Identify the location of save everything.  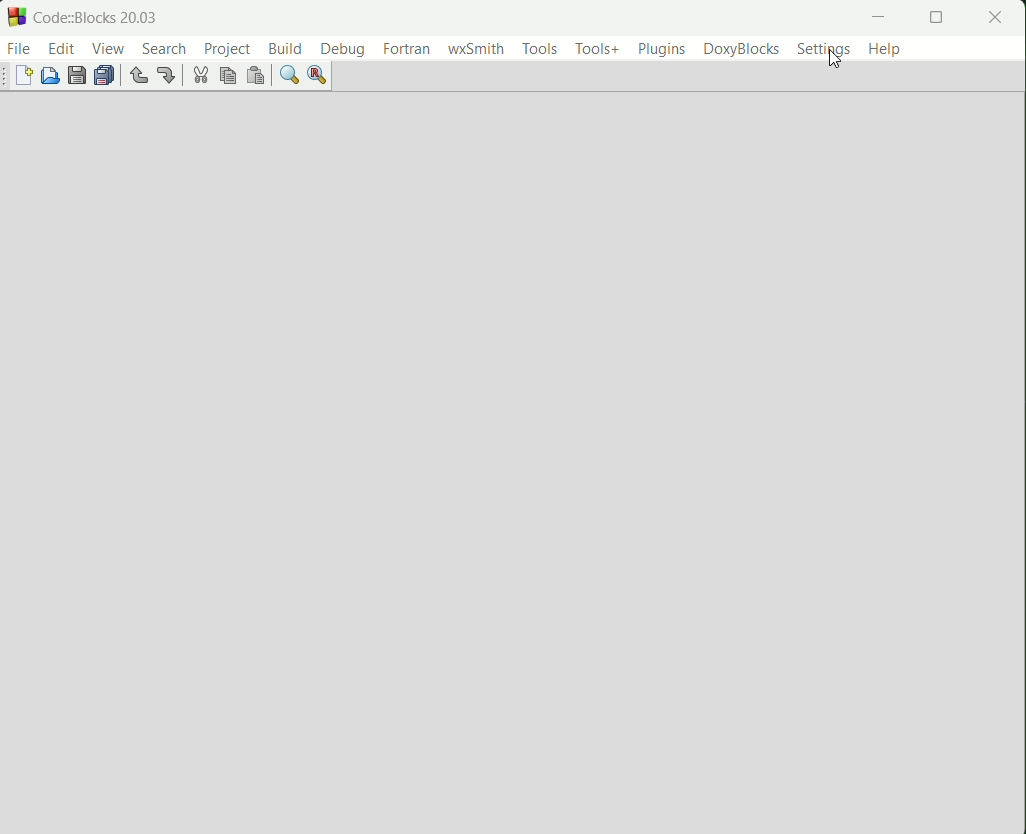
(105, 75).